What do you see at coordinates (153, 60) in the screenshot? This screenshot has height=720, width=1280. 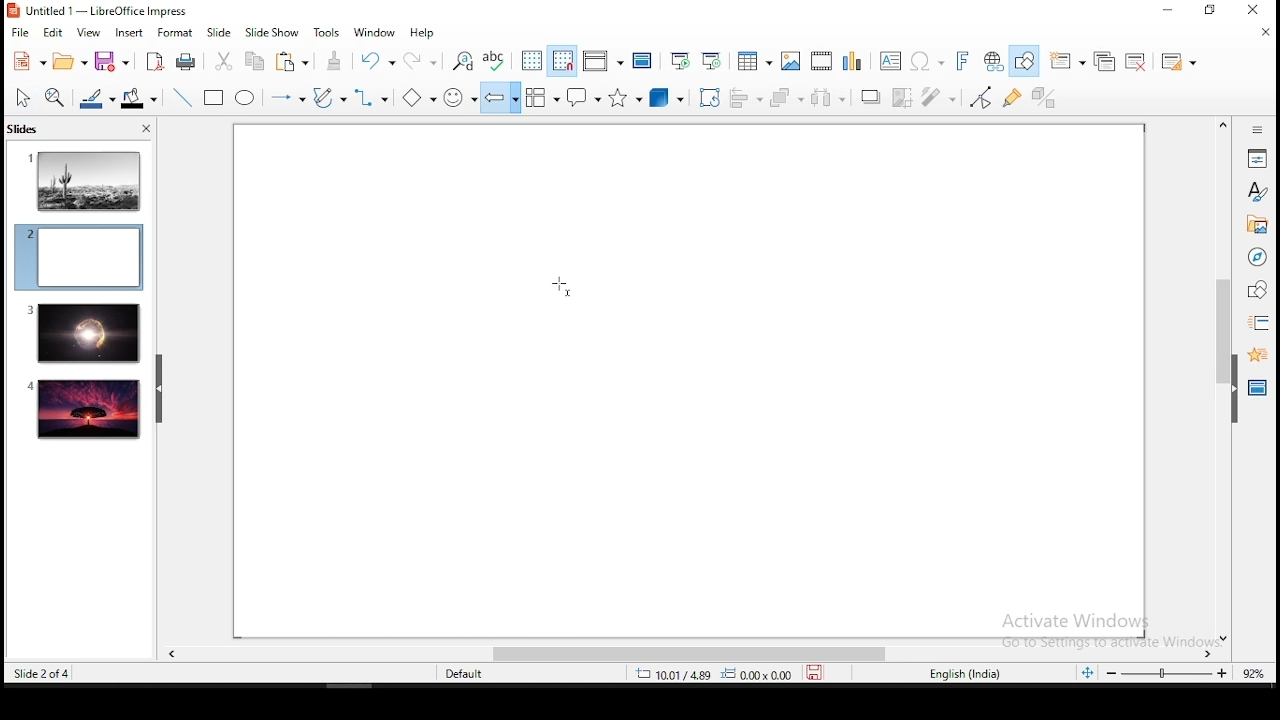 I see `export as pdf` at bounding box center [153, 60].